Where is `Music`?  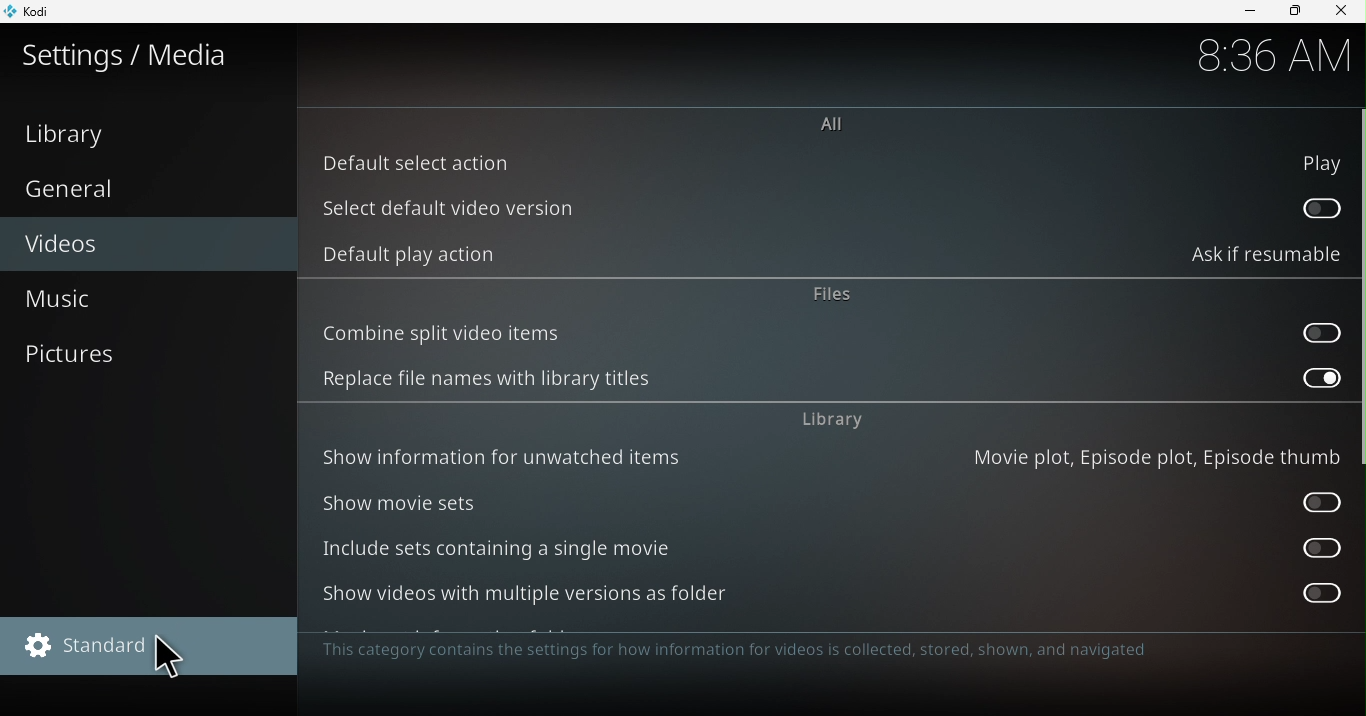
Music is located at coordinates (138, 303).